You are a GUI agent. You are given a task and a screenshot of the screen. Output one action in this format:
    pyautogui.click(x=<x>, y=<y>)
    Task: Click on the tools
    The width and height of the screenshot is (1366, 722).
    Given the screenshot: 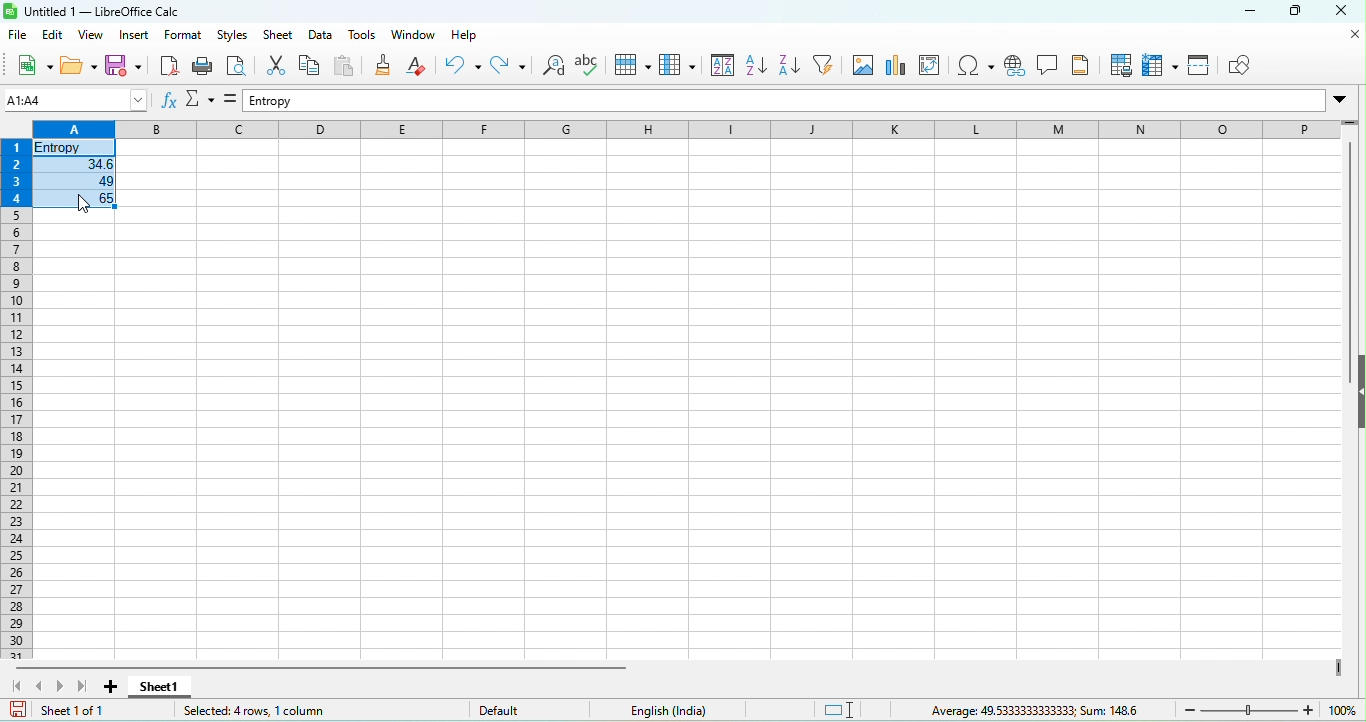 What is the action you would take?
    pyautogui.click(x=369, y=35)
    